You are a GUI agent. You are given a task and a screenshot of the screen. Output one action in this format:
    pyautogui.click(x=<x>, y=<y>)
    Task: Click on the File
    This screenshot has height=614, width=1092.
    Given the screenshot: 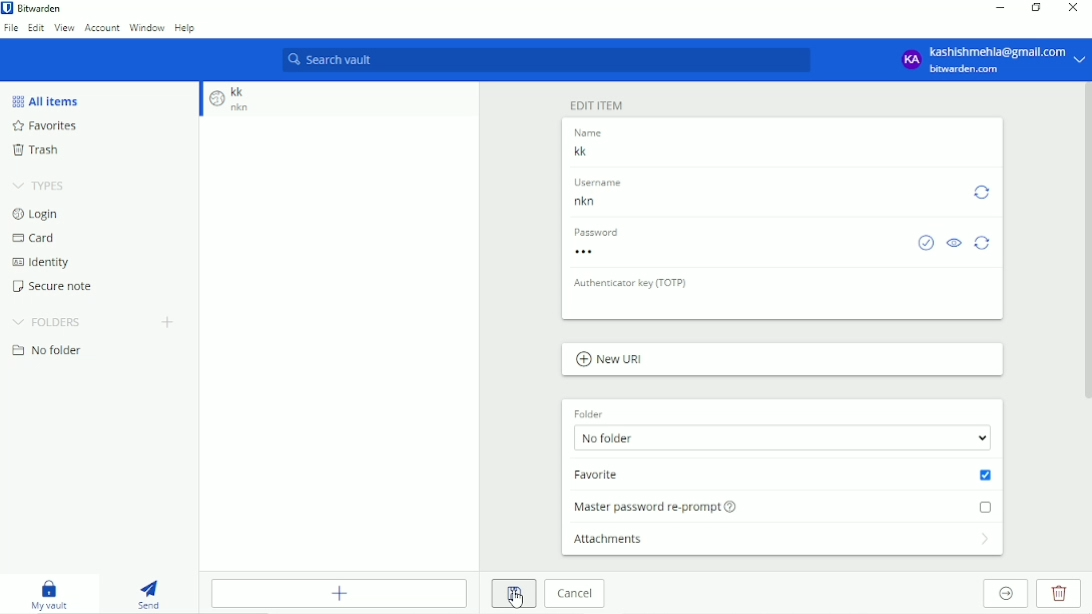 What is the action you would take?
    pyautogui.click(x=12, y=28)
    